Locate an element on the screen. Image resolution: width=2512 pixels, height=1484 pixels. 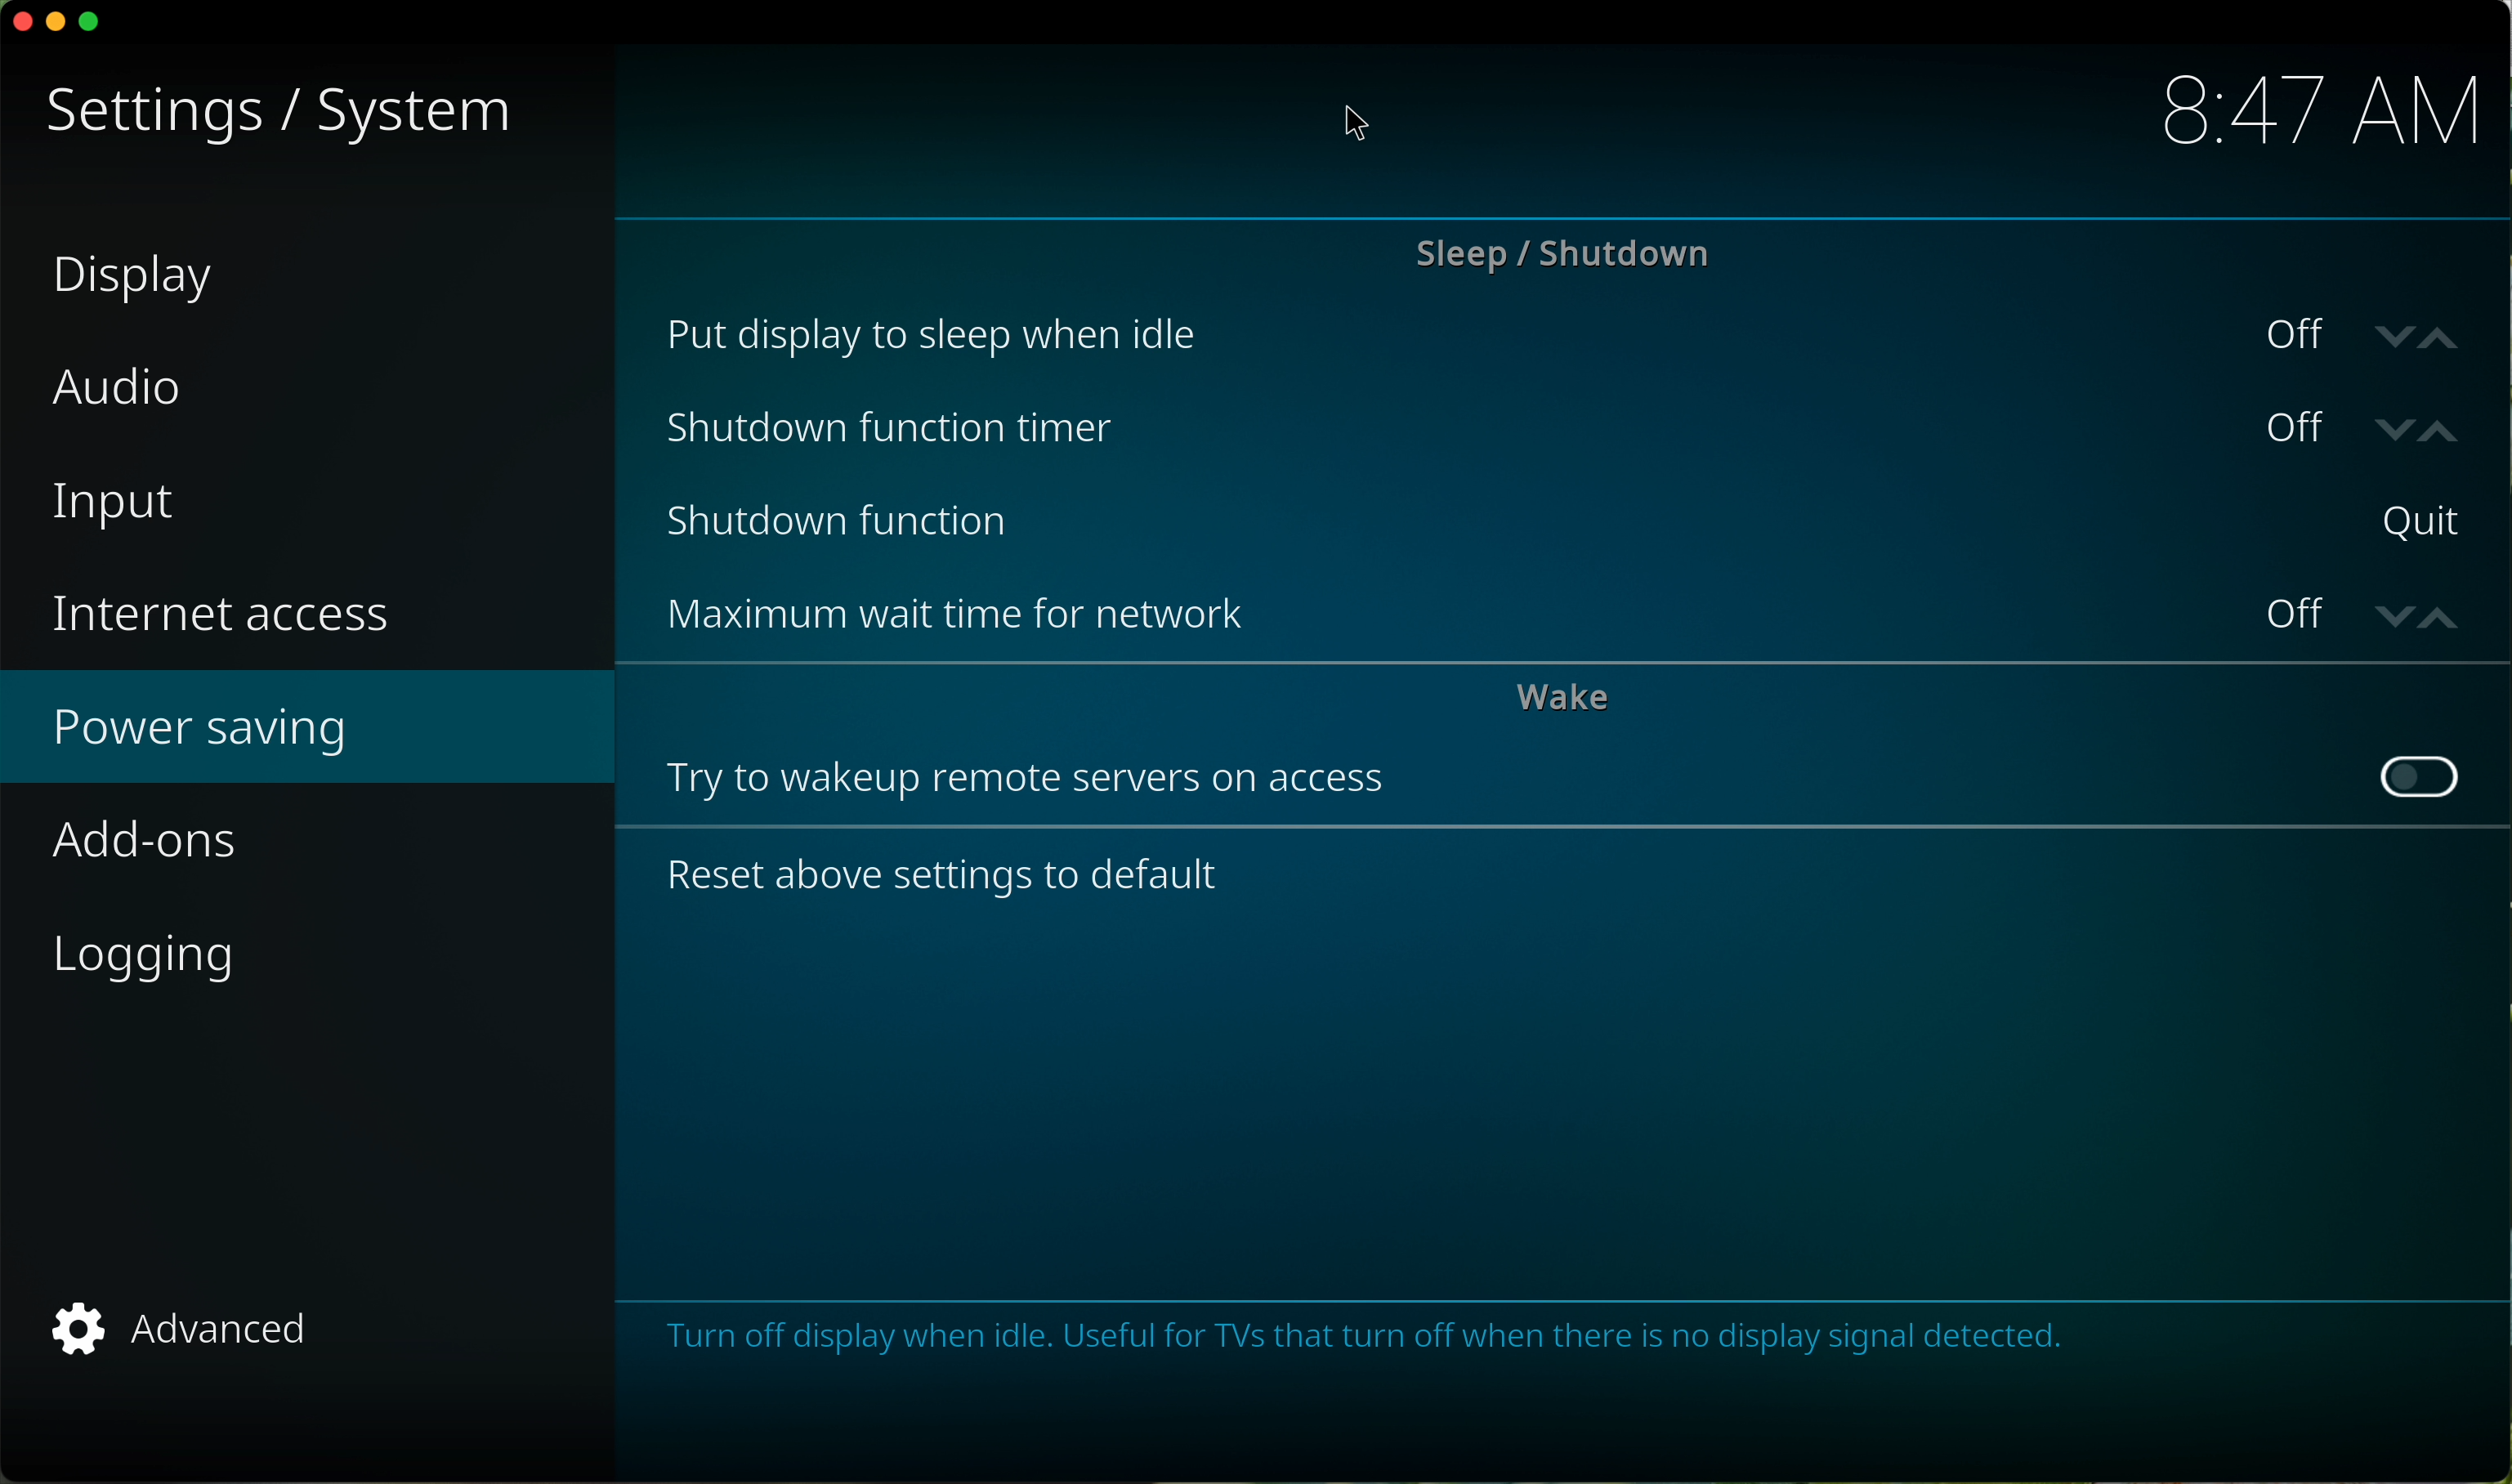
close is located at coordinates (17, 22).